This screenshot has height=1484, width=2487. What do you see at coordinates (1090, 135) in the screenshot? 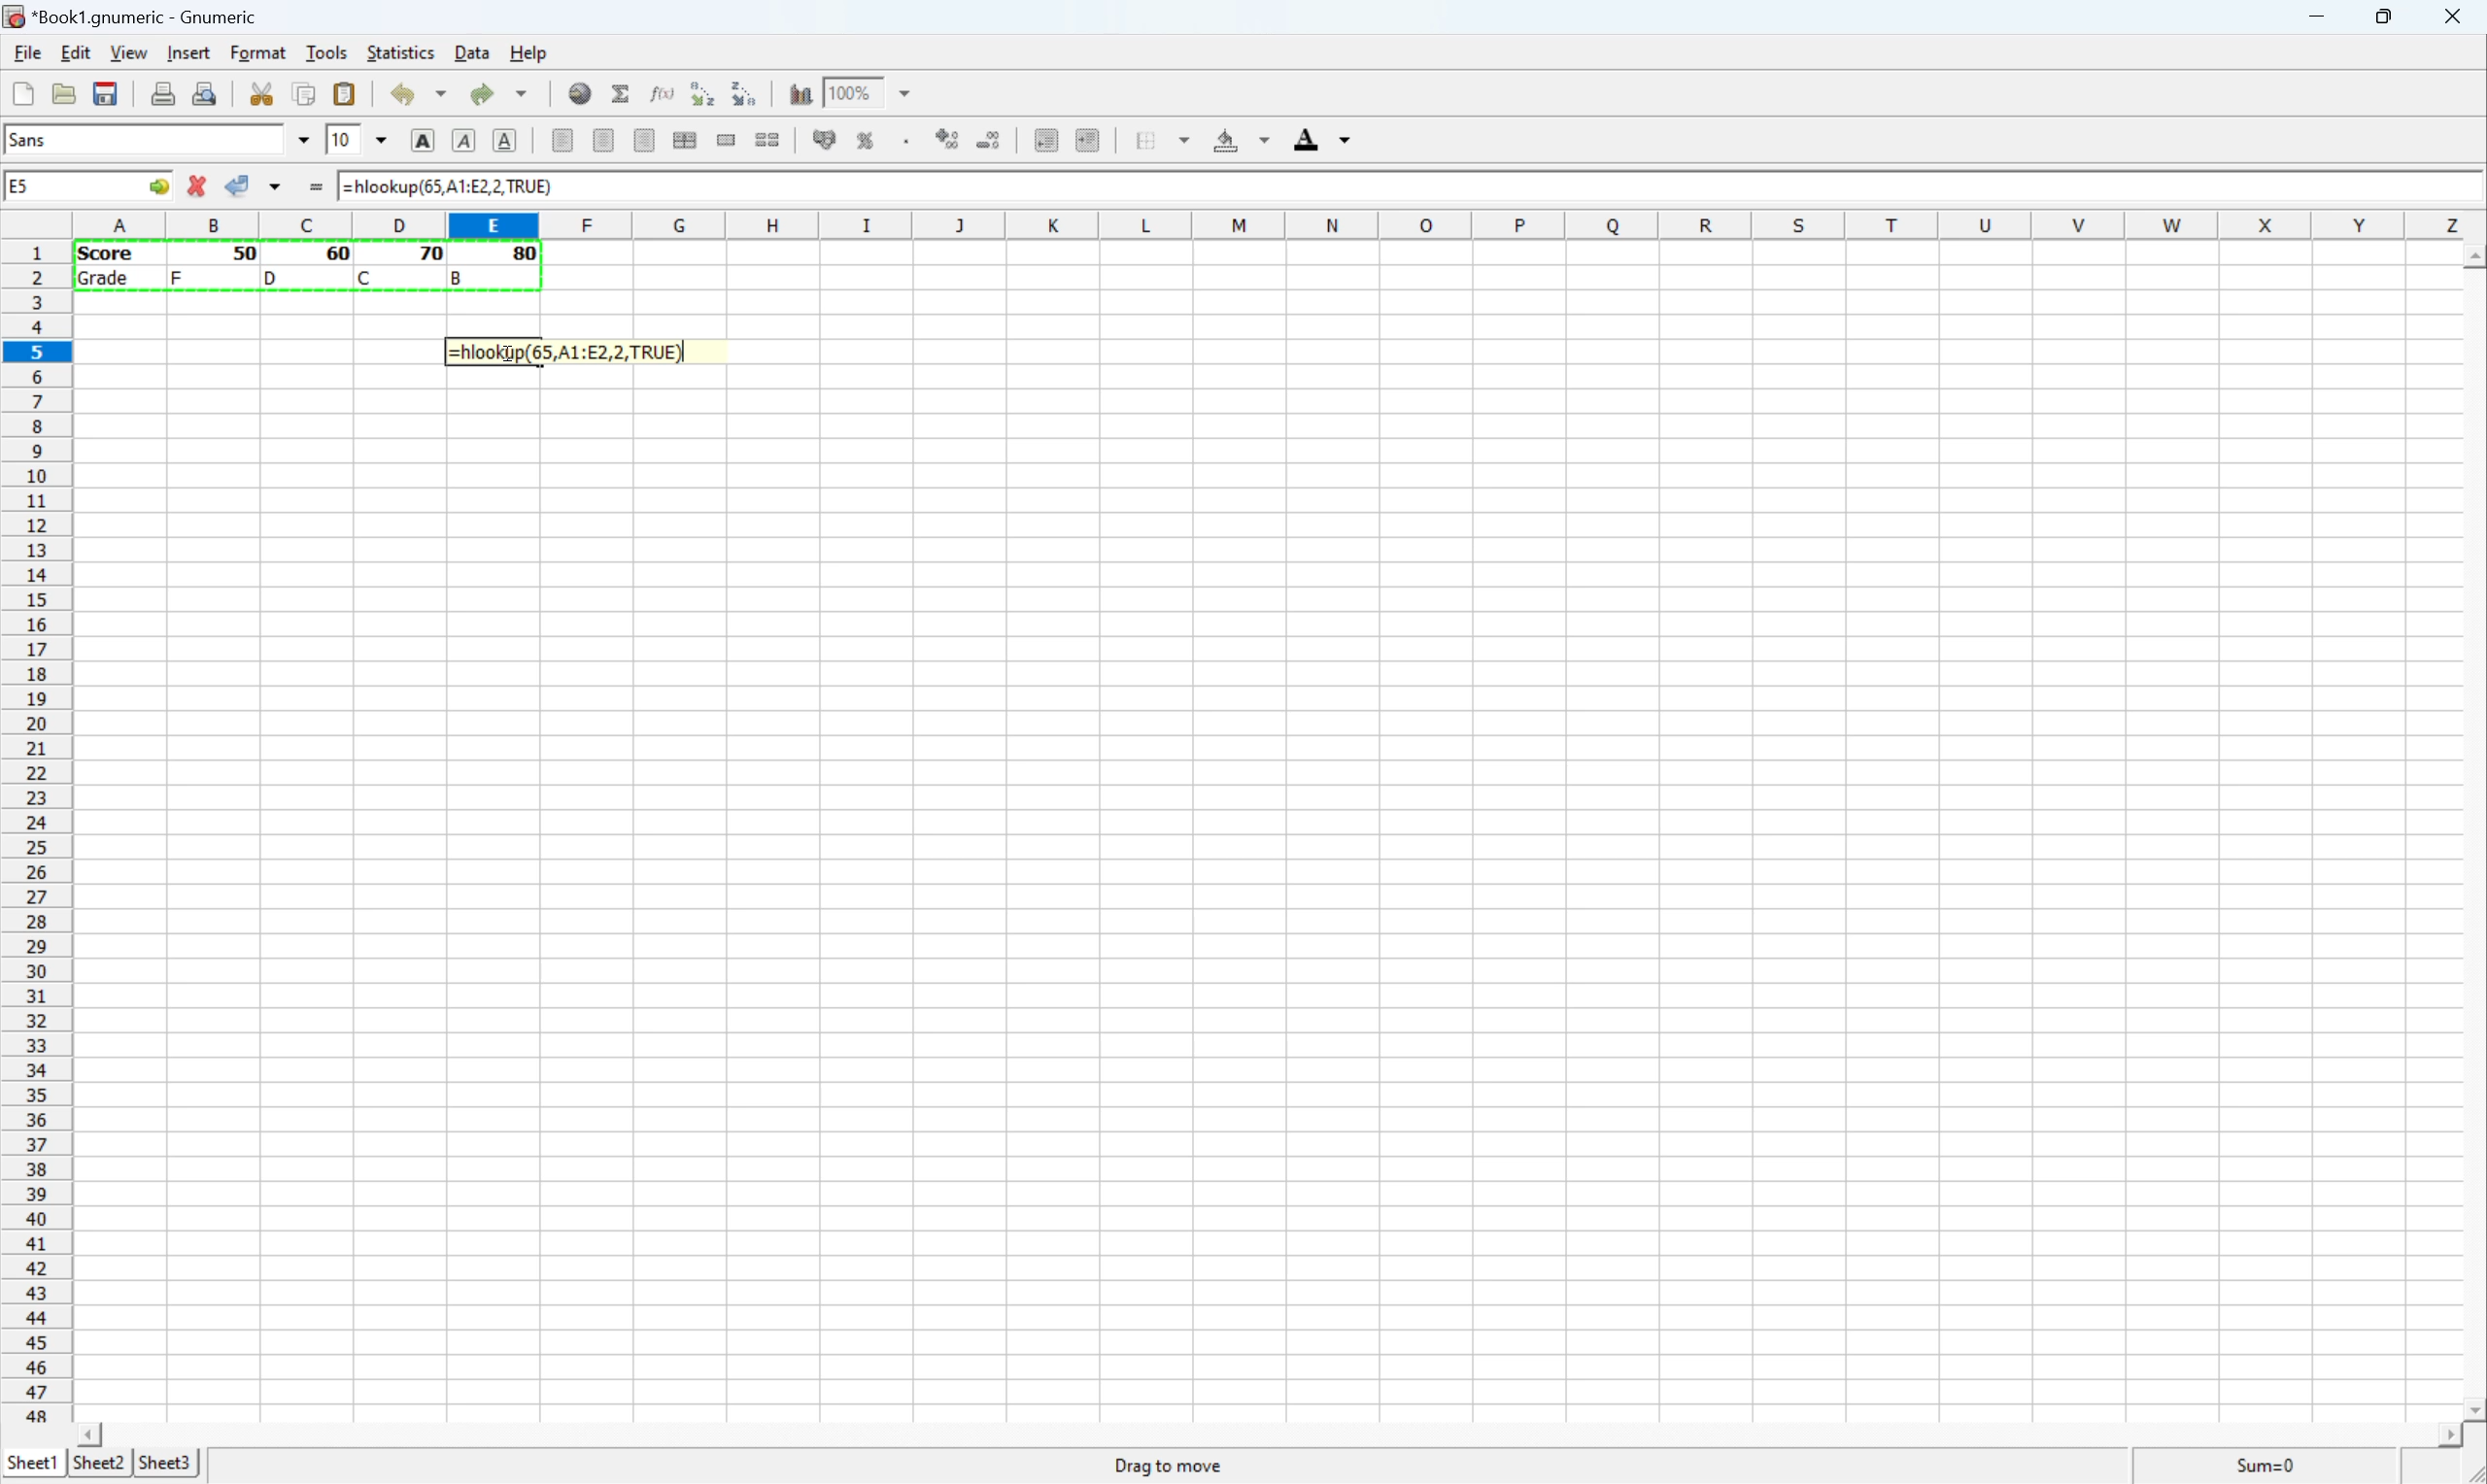
I see `Increase Indent, and align the contents to the left` at bounding box center [1090, 135].